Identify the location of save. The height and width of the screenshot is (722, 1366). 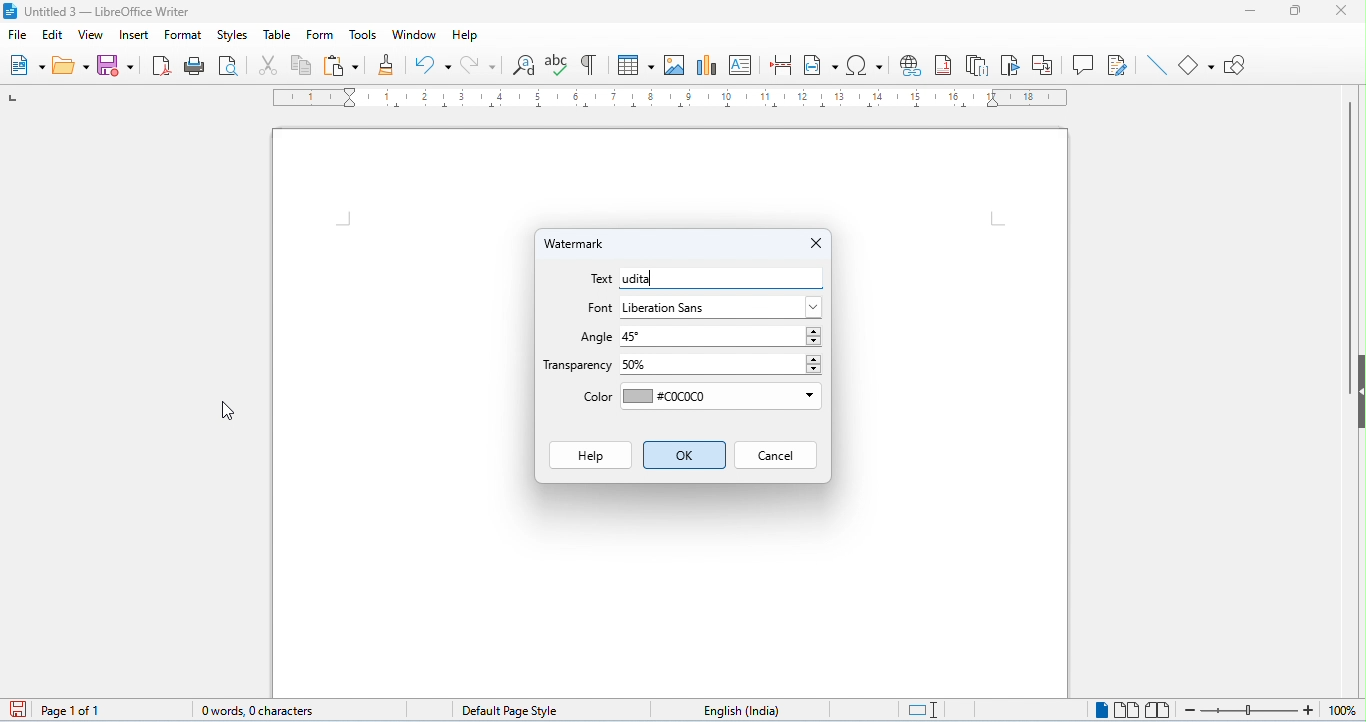
(116, 65).